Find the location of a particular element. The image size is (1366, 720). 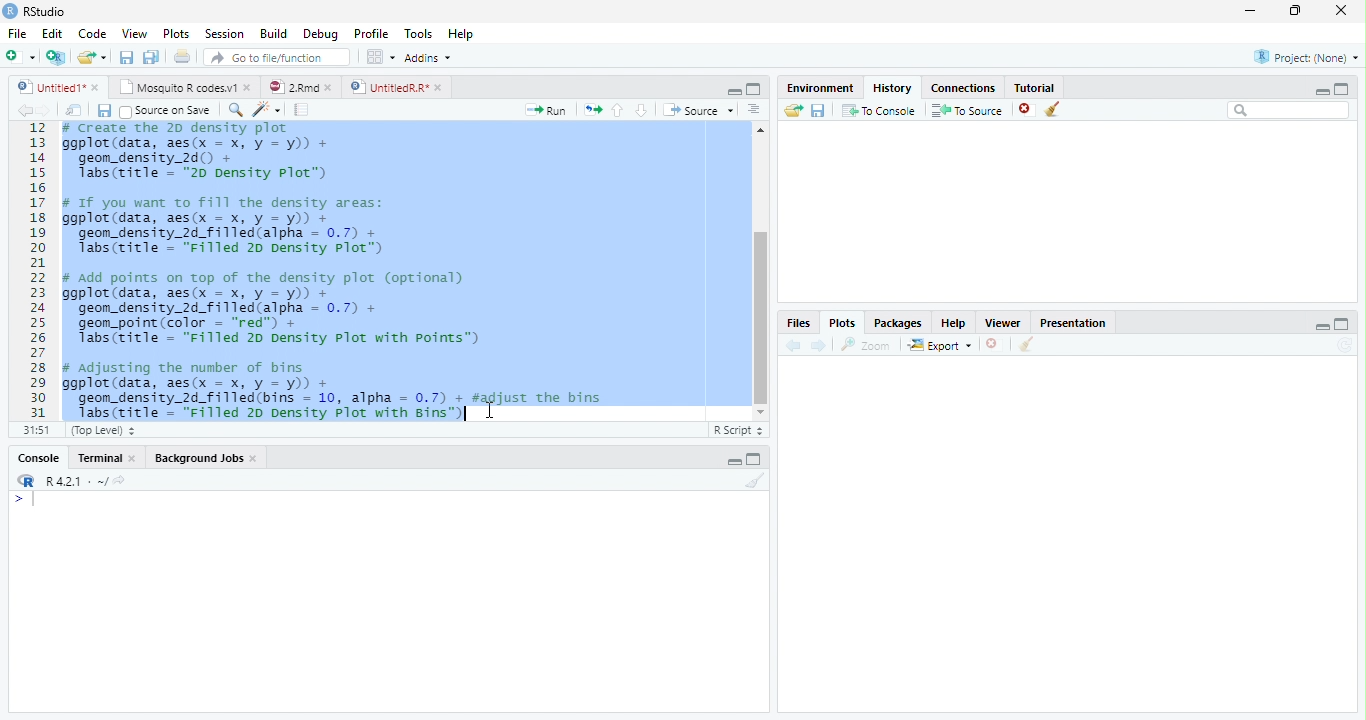

down is located at coordinates (641, 110).